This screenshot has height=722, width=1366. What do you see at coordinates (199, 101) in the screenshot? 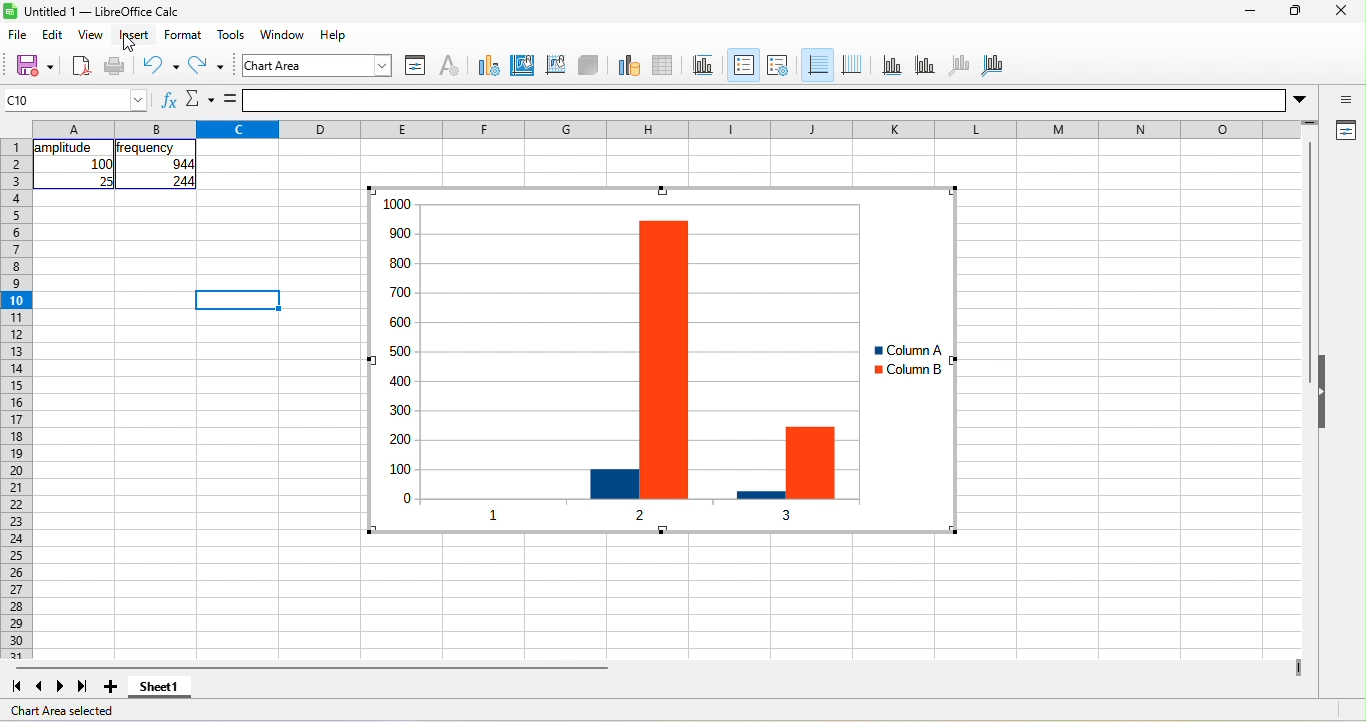
I see `select function` at bounding box center [199, 101].